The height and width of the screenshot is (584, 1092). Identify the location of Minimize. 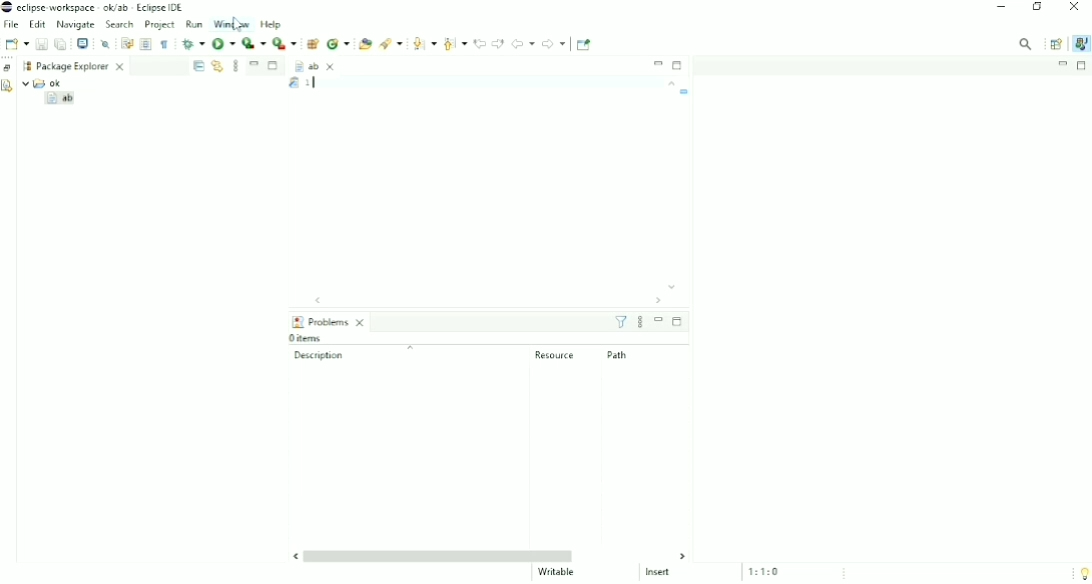
(659, 63).